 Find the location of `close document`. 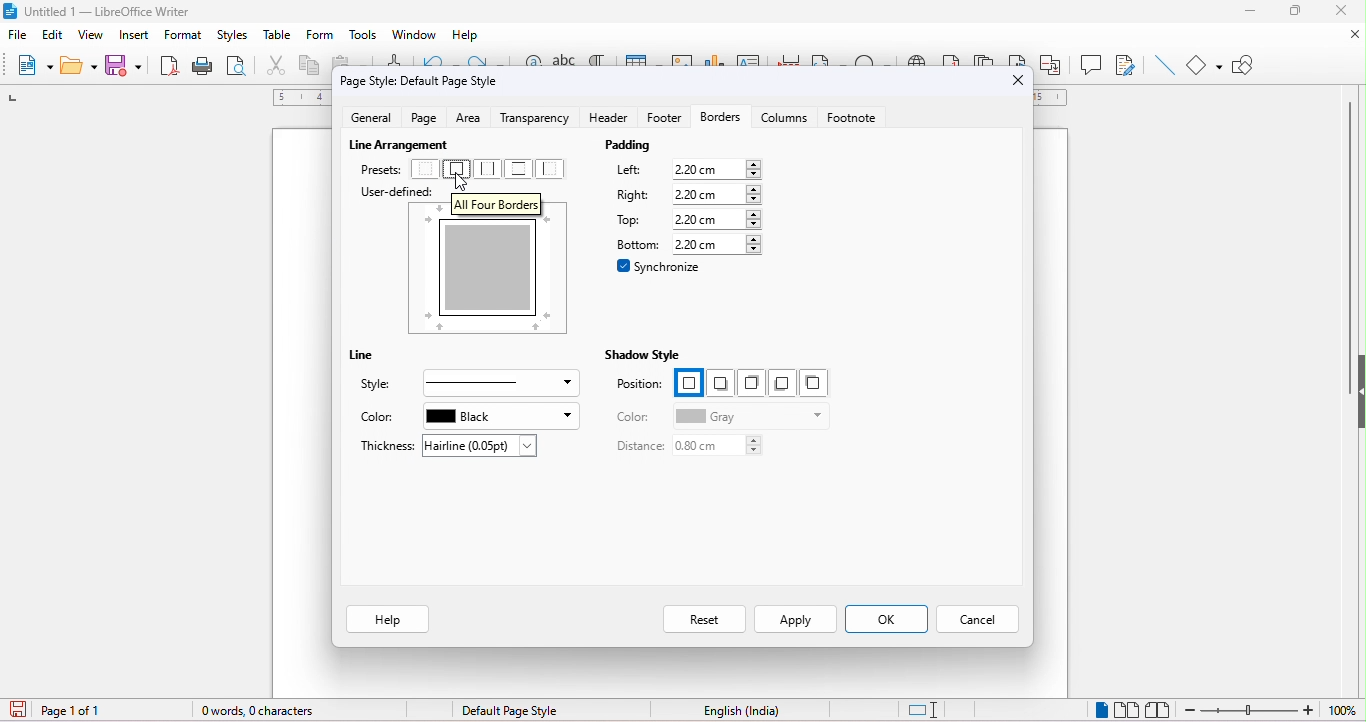

close document is located at coordinates (1344, 34).